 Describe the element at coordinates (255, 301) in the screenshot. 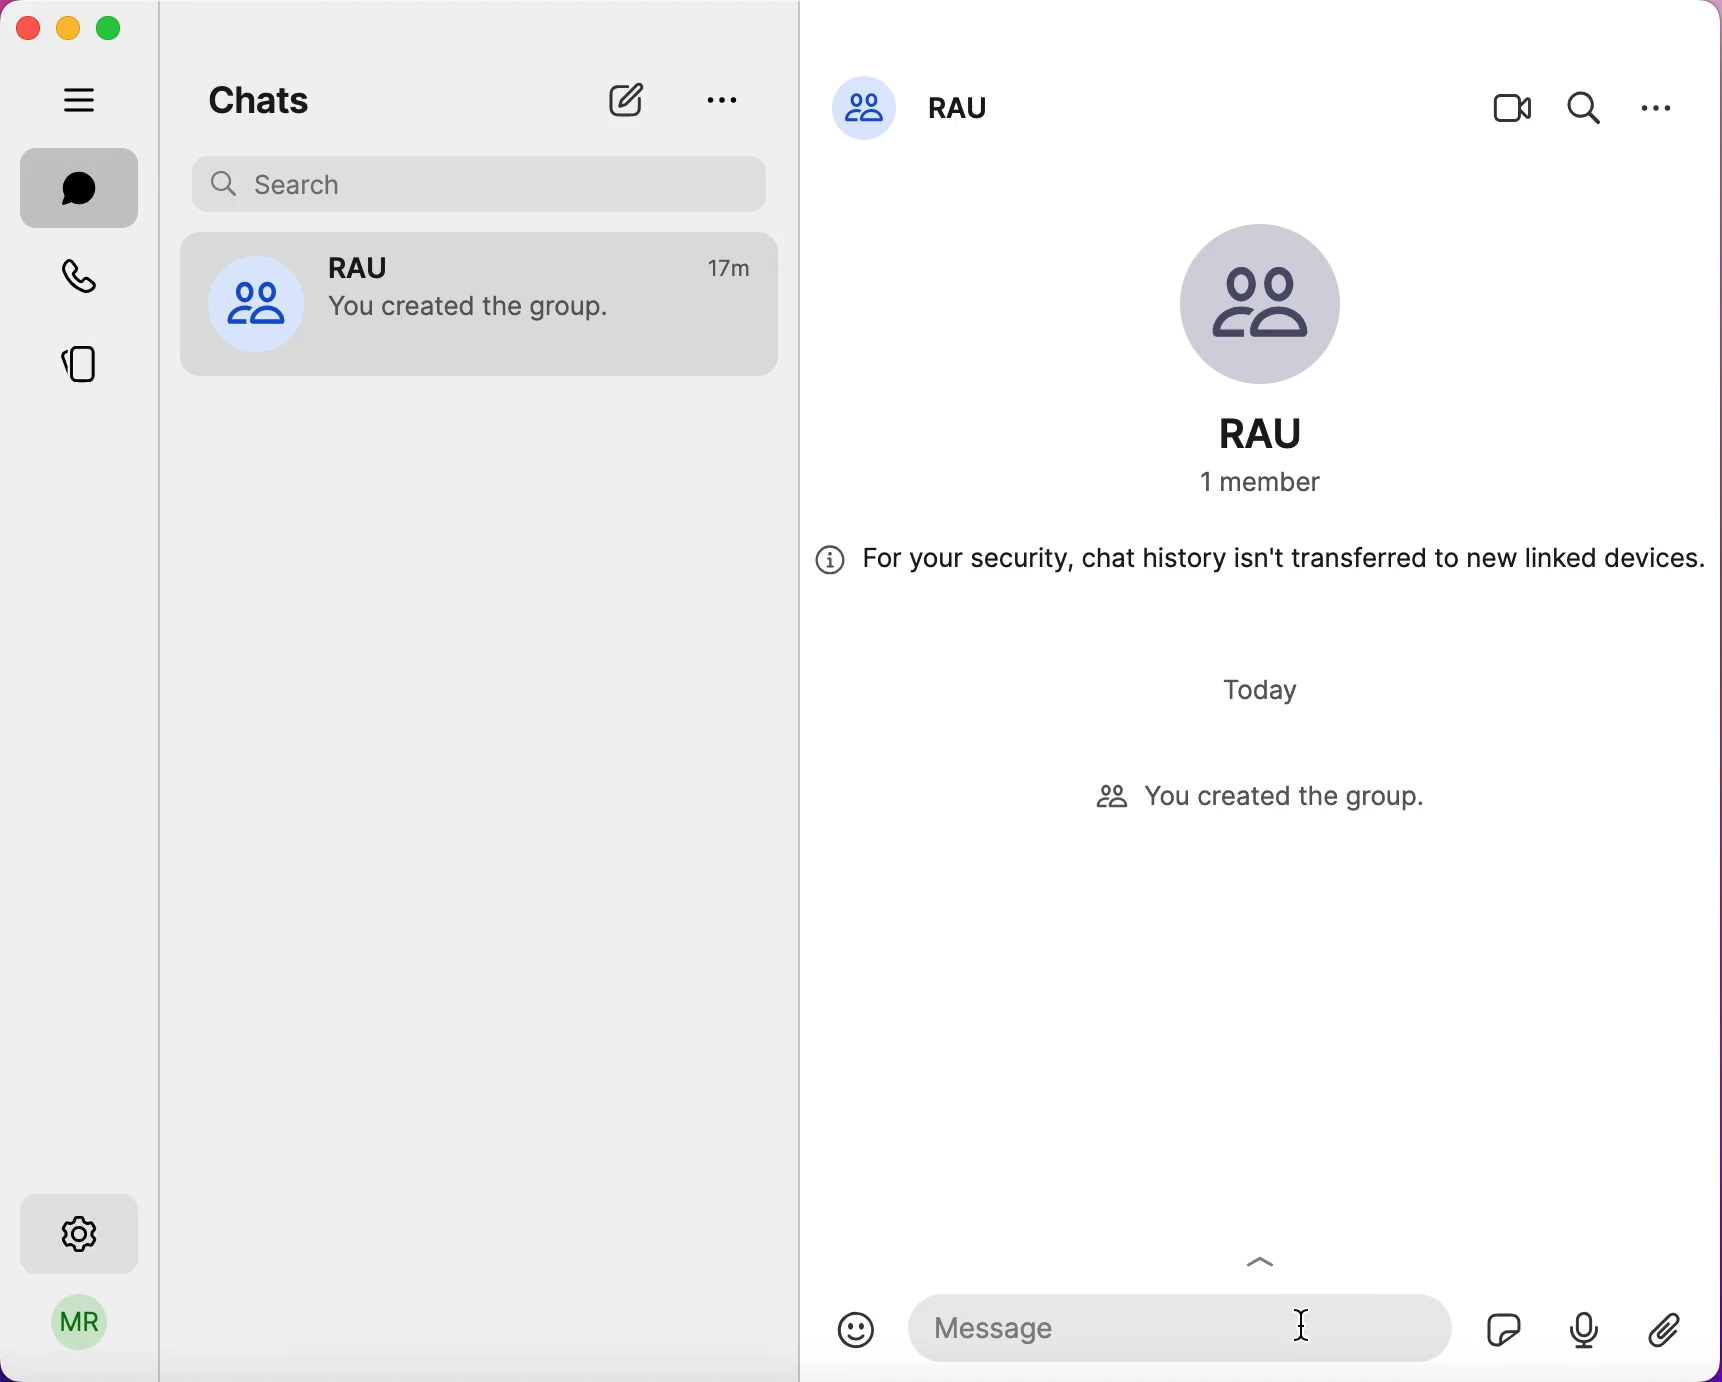

I see `profile picture` at that location.